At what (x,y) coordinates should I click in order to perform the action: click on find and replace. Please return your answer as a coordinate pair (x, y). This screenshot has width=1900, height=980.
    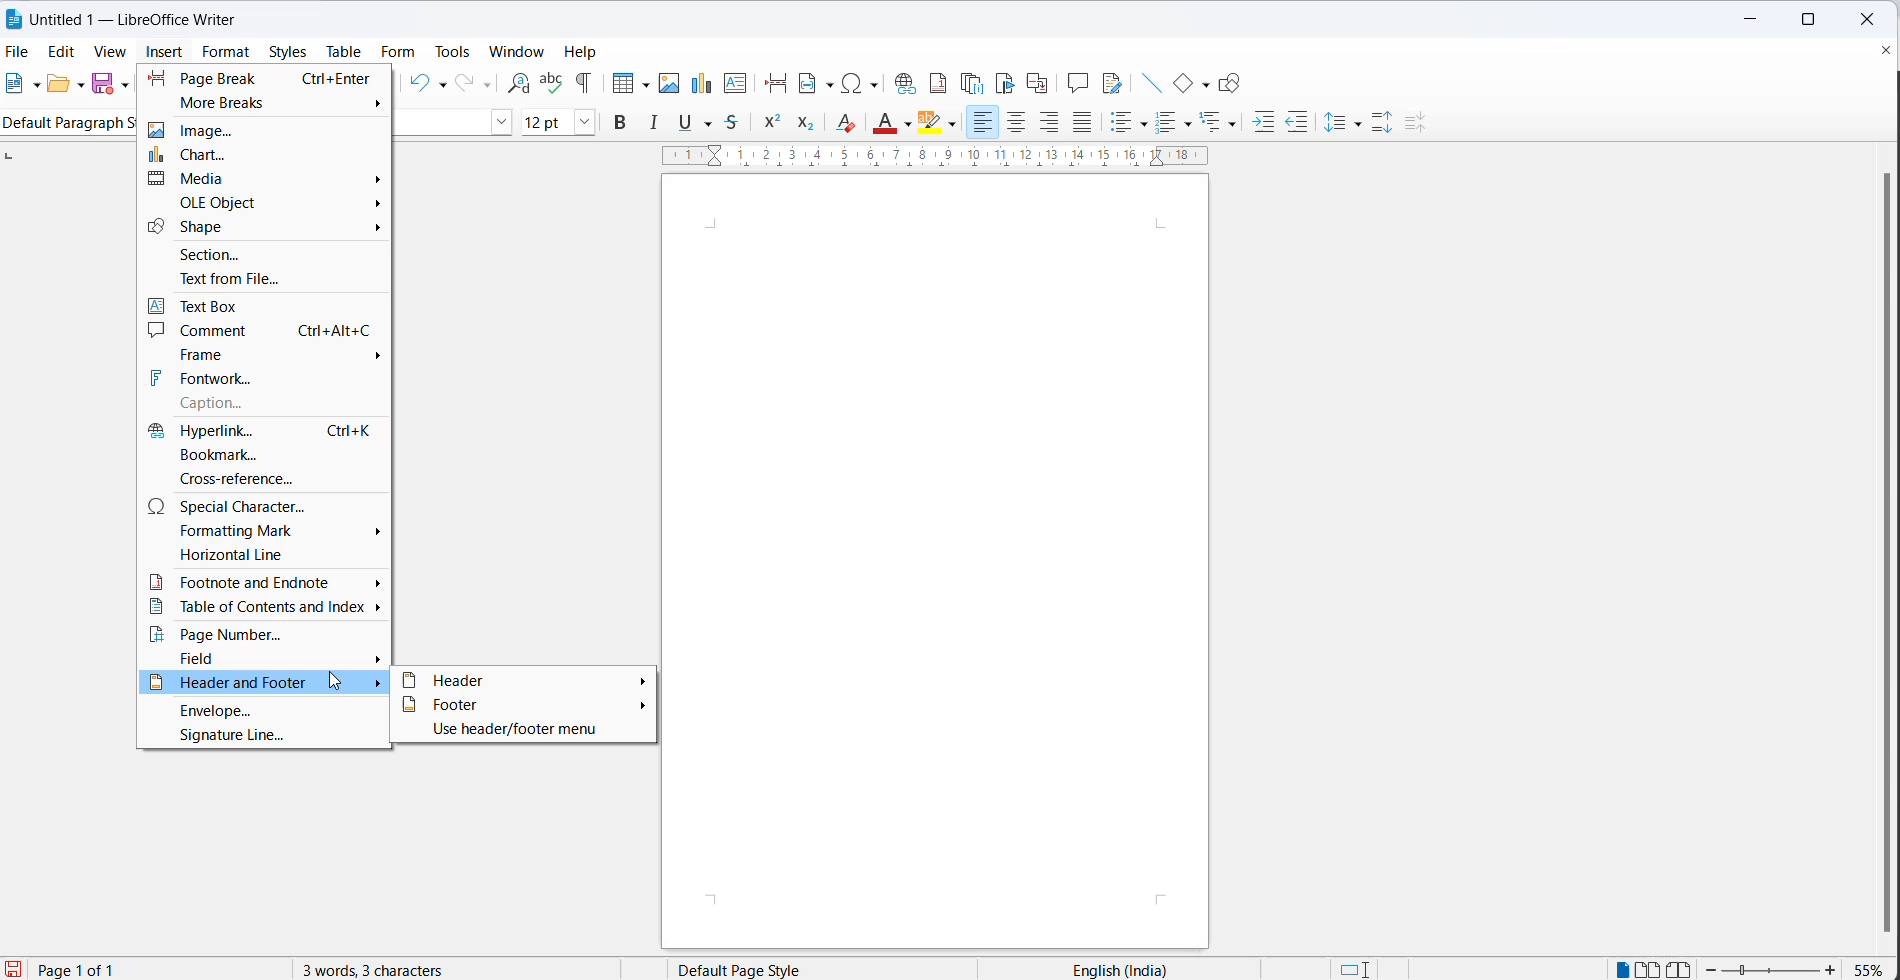
    Looking at the image, I should click on (518, 83).